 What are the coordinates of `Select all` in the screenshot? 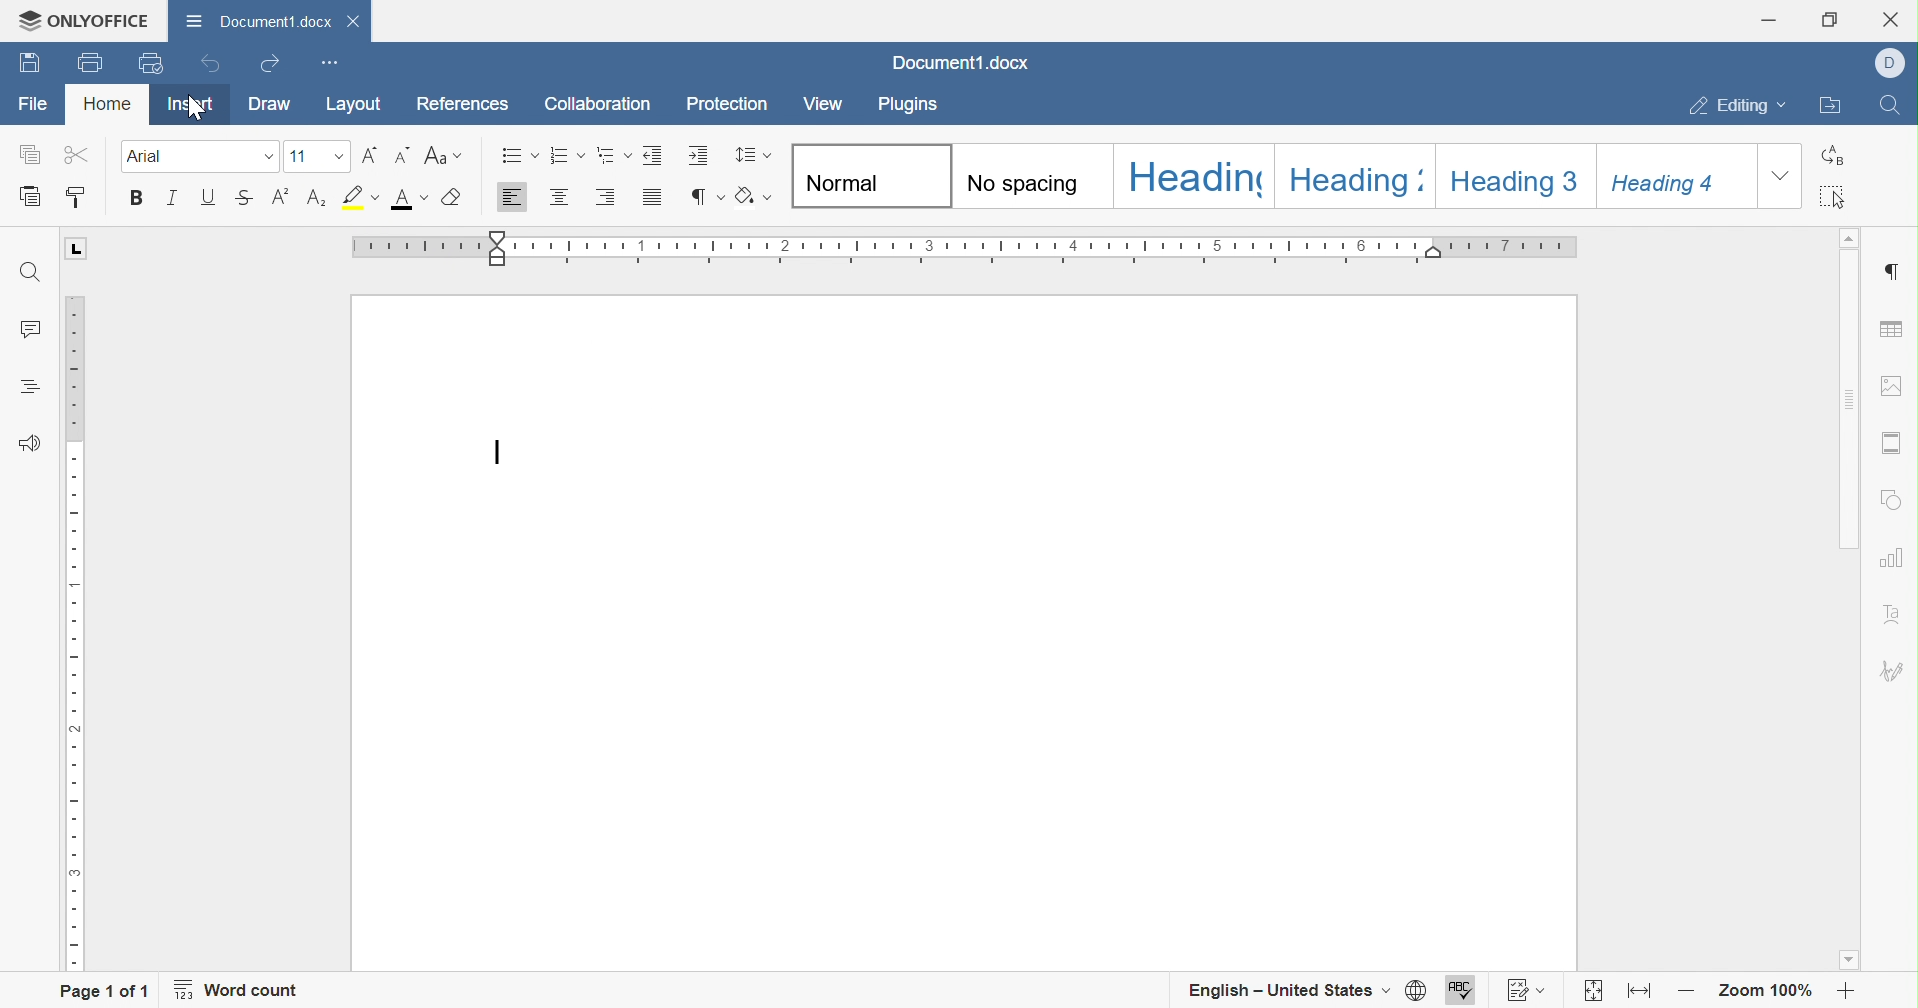 It's located at (1835, 199).